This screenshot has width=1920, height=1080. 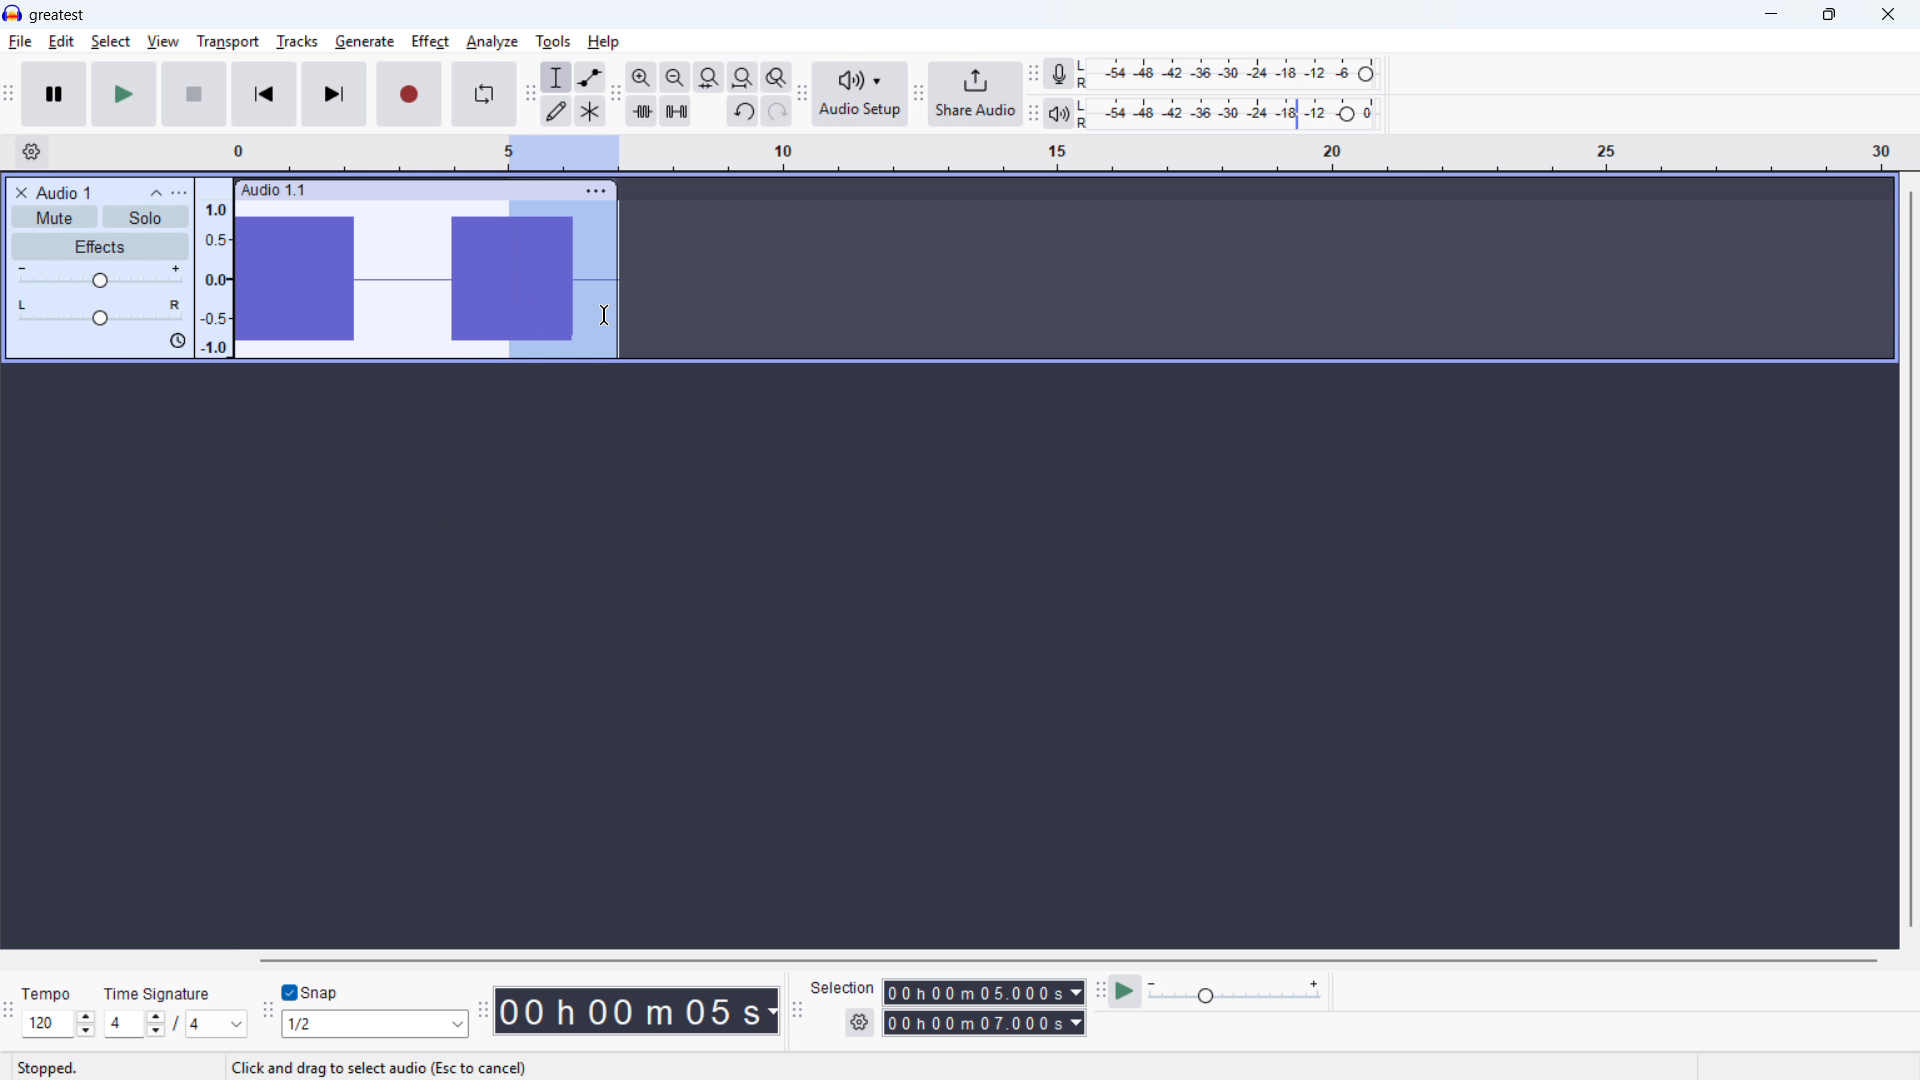 What do you see at coordinates (447, 189) in the screenshot?
I see `Click to drag ` at bounding box center [447, 189].